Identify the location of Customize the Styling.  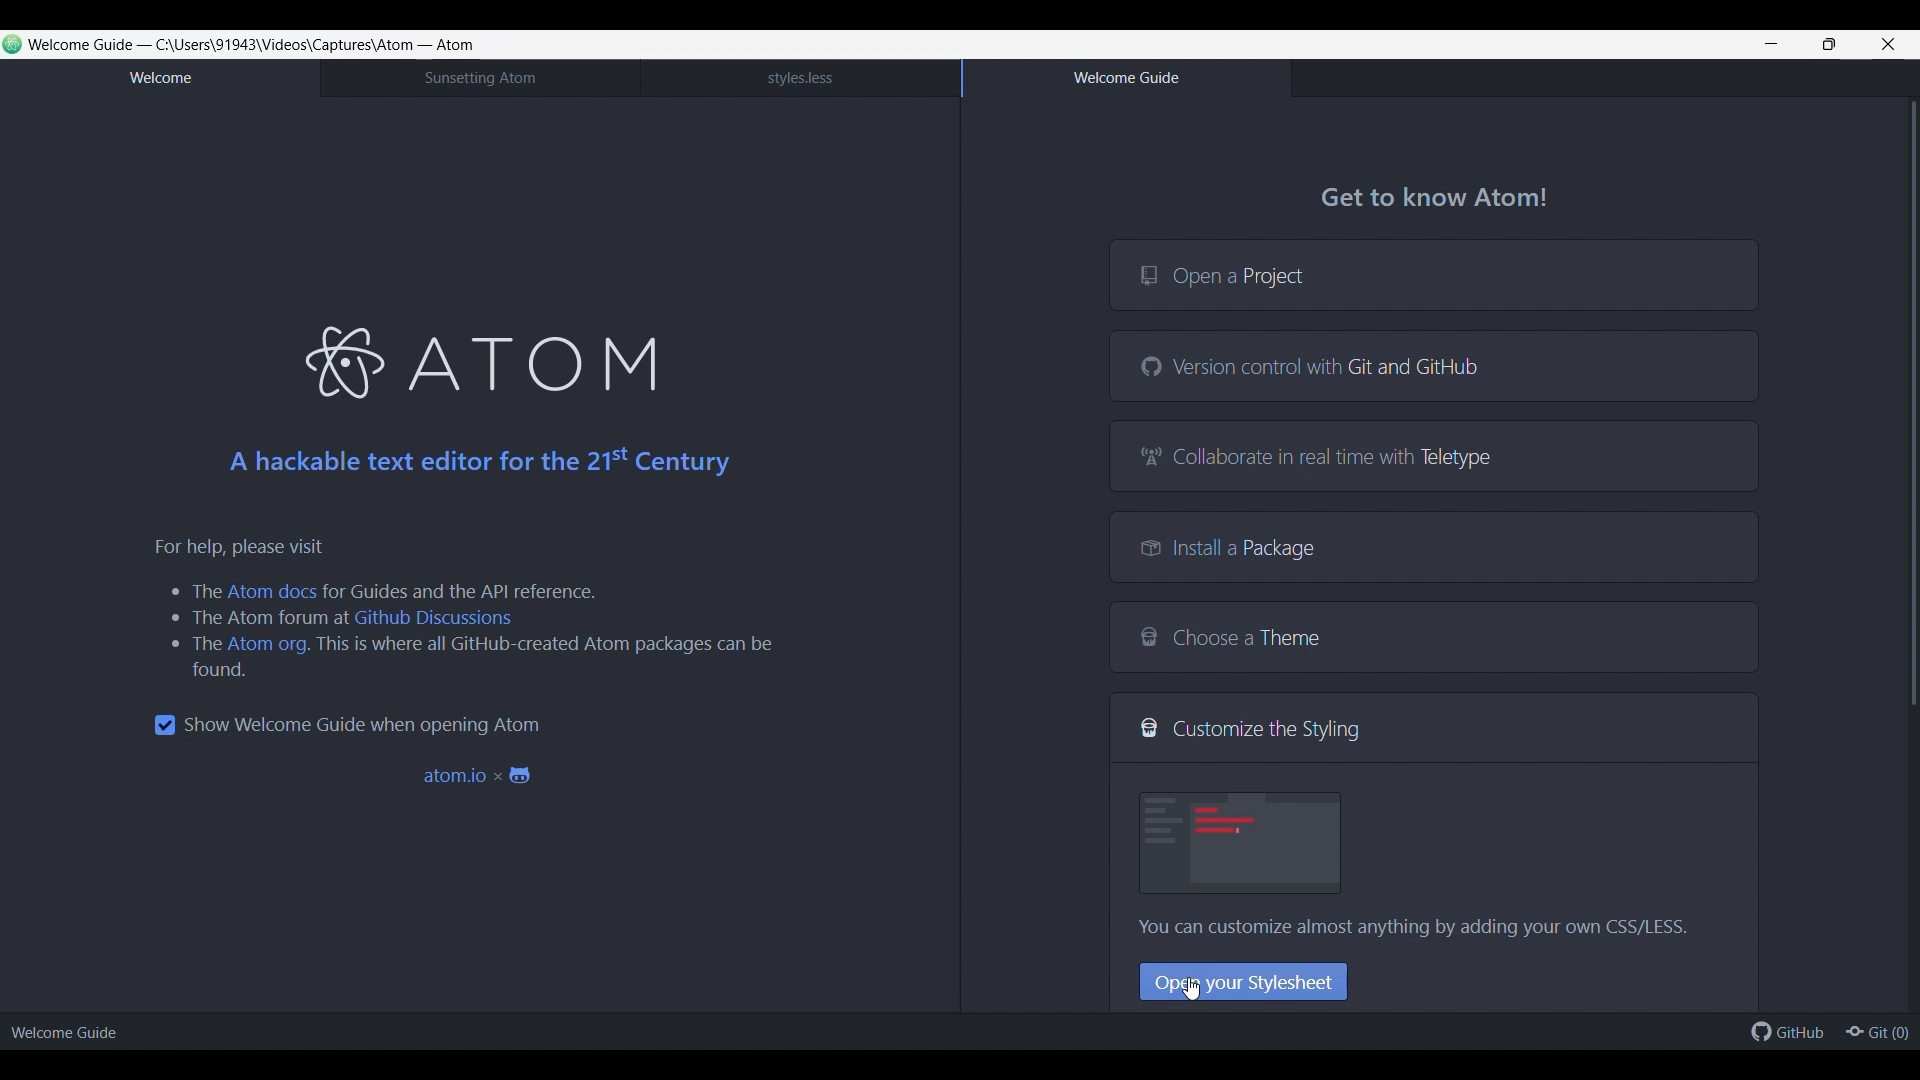
(1434, 728).